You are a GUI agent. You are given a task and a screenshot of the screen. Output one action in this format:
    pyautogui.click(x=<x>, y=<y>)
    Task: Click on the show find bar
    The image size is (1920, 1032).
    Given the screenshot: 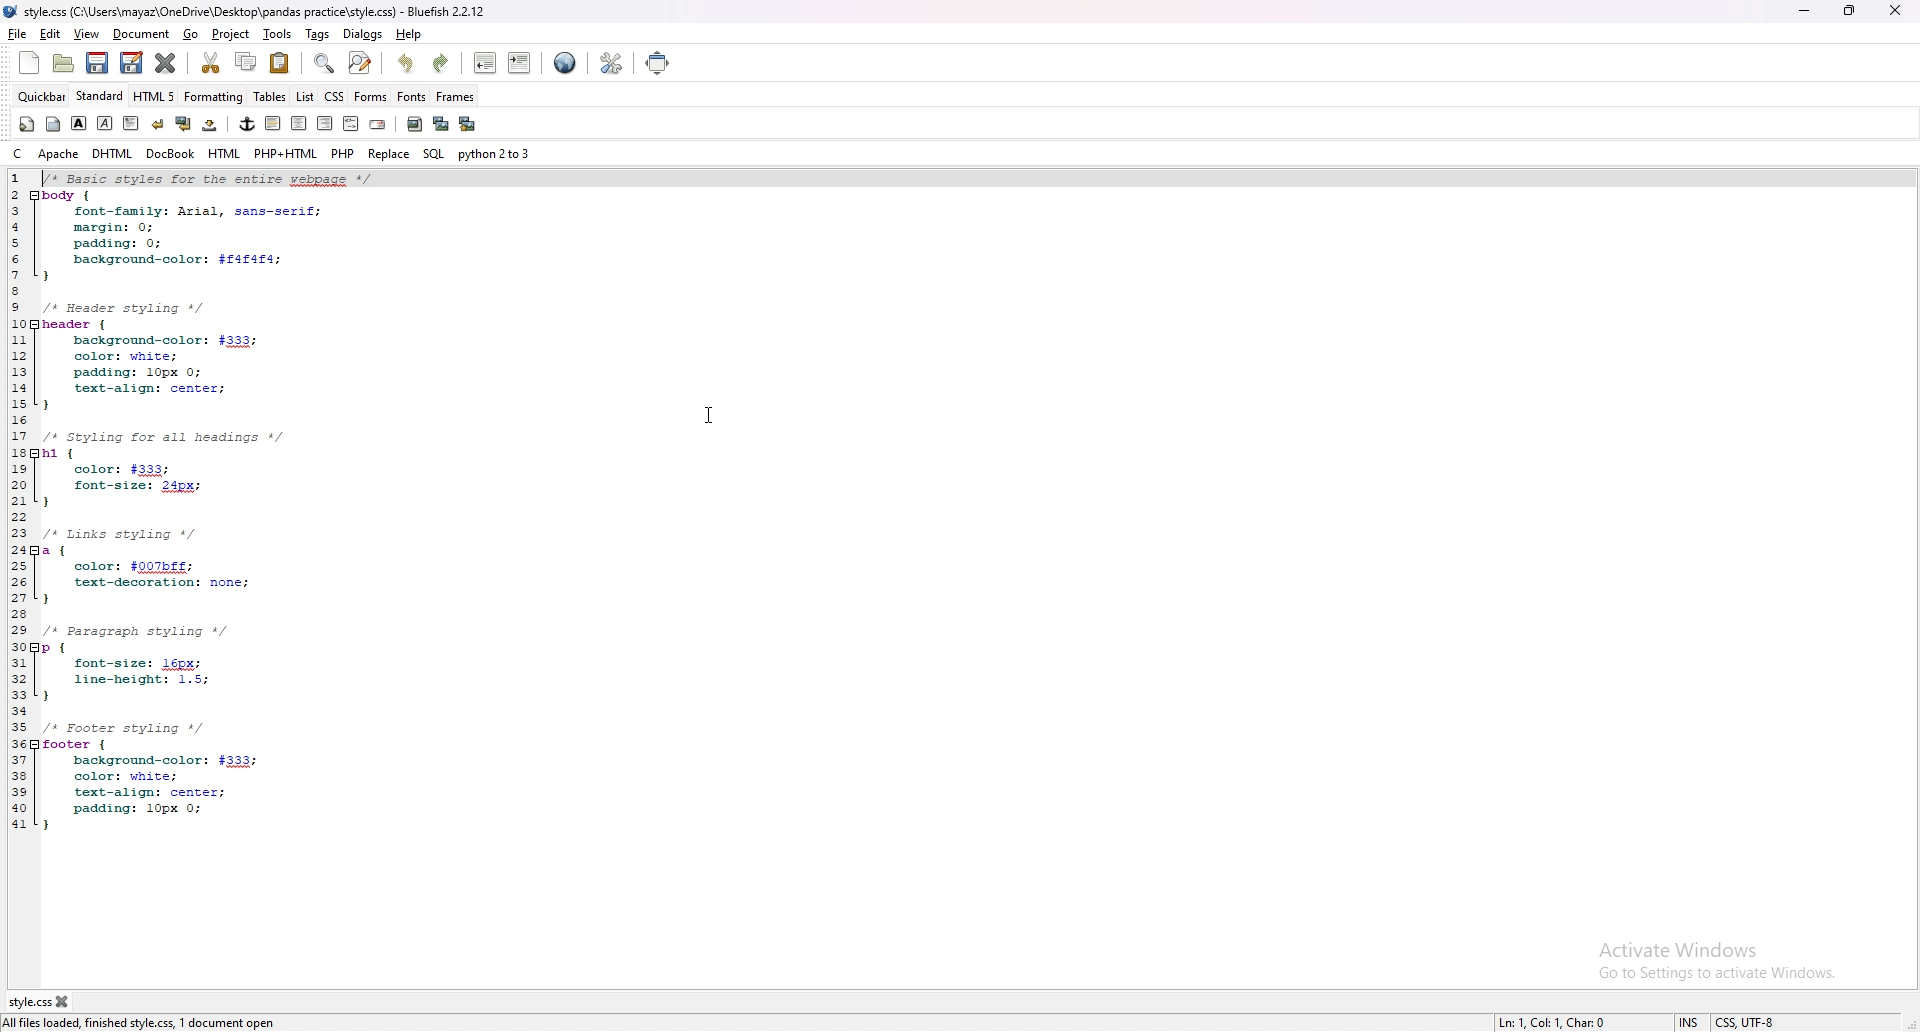 What is the action you would take?
    pyautogui.click(x=326, y=63)
    